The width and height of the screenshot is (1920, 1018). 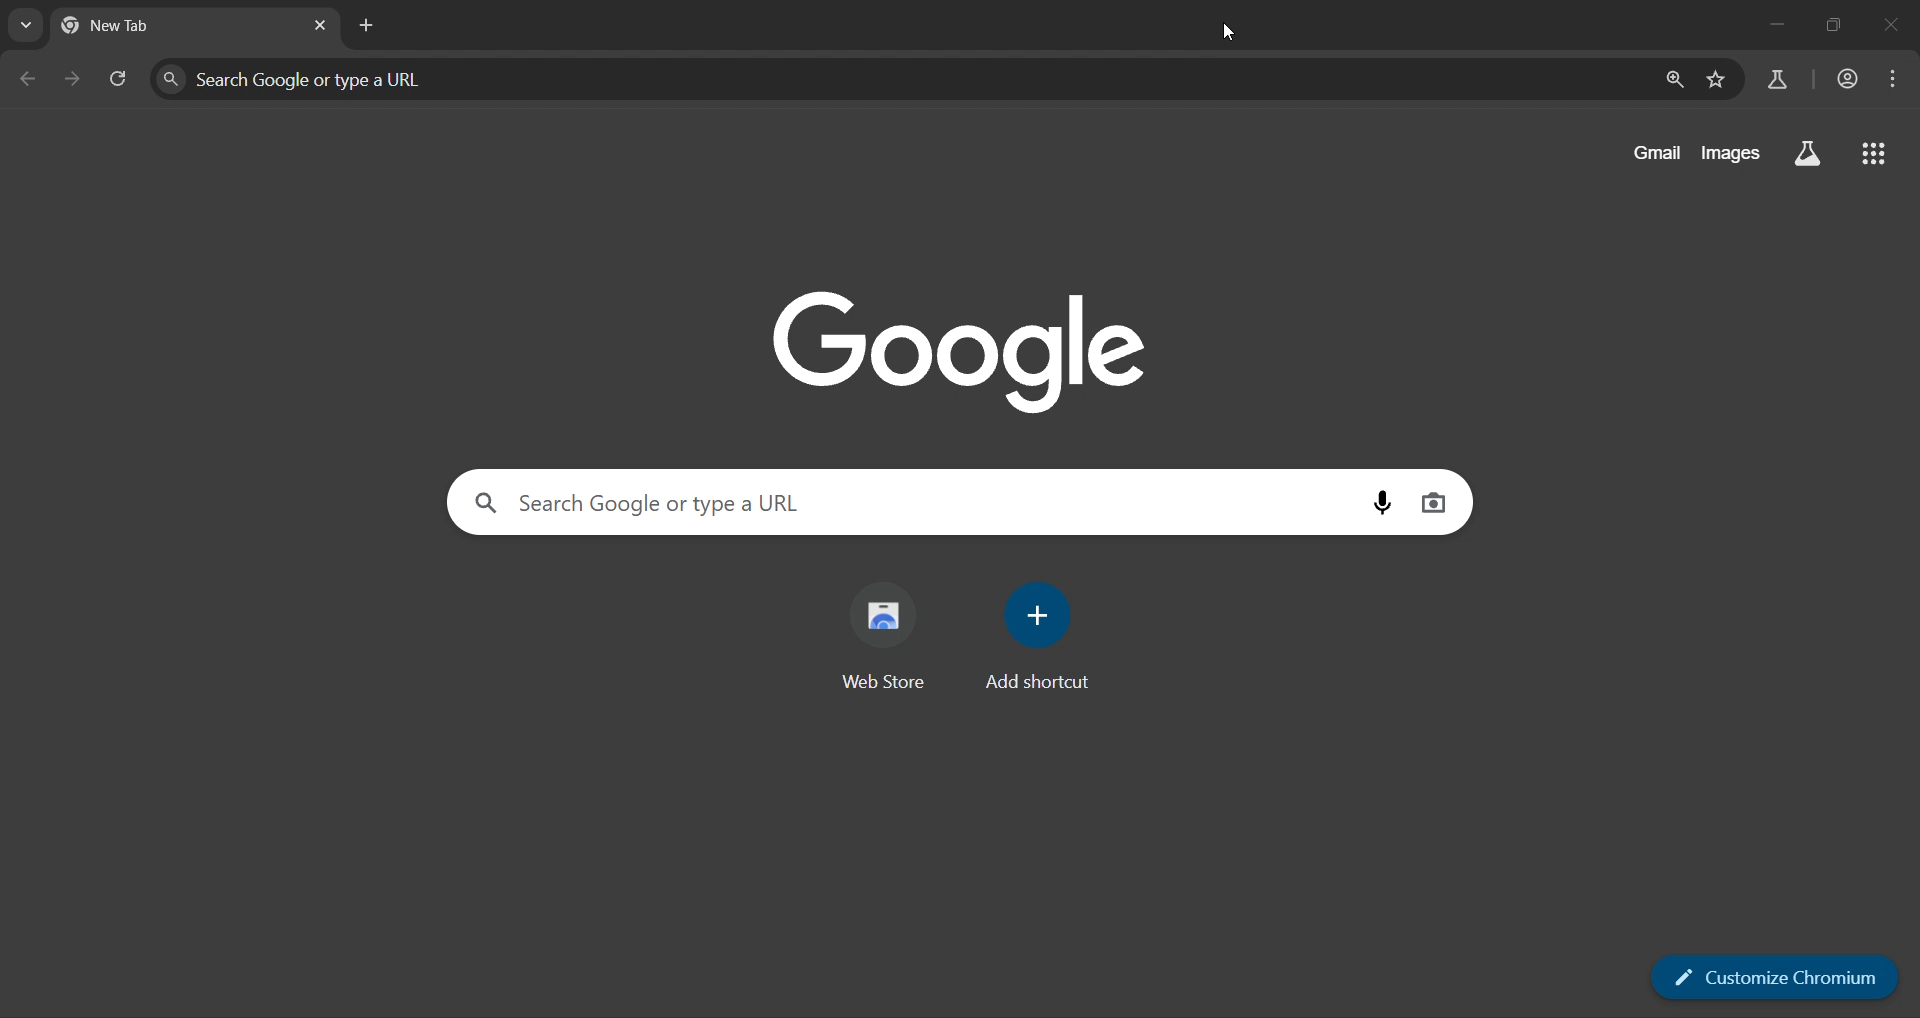 What do you see at coordinates (1880, 154) in the screenshot?
I see `google apps` at bounding box center [1880, 154].